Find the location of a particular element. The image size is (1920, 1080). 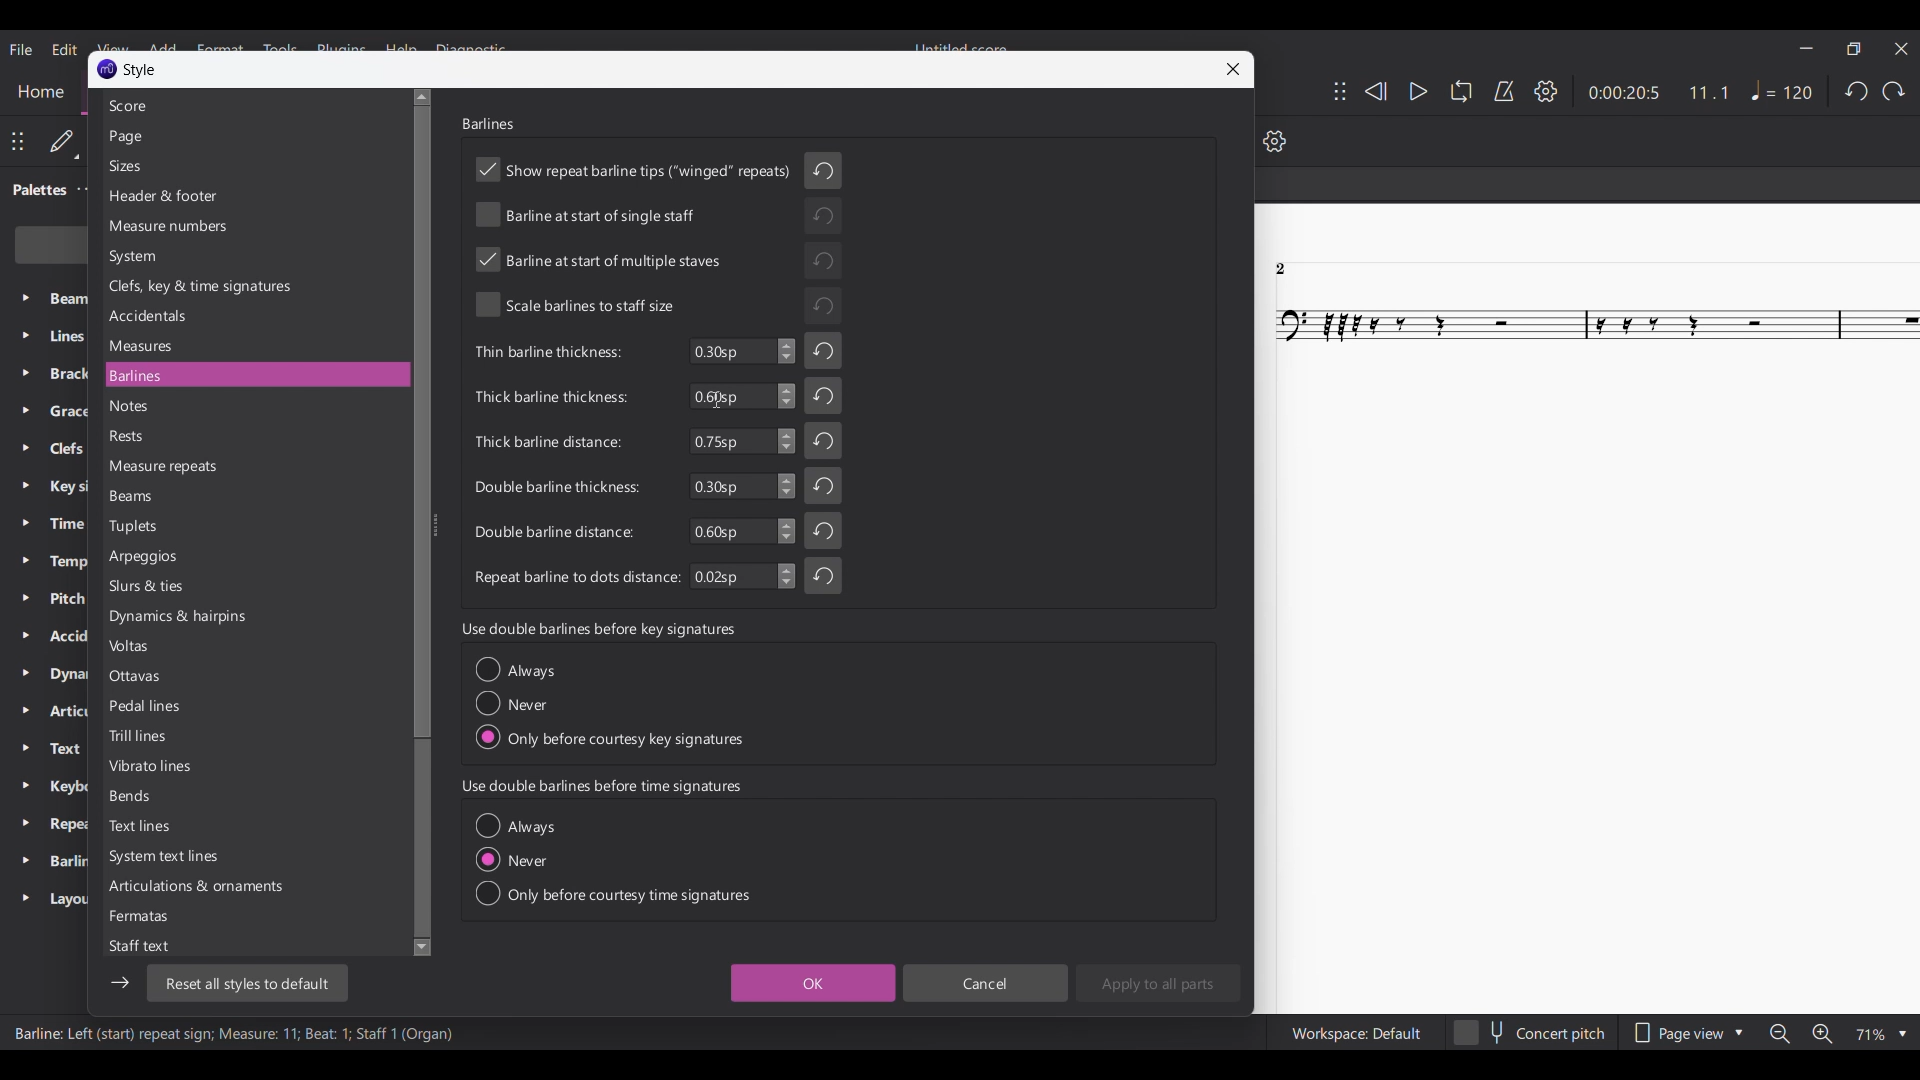

Default is located at coordinates (64, 142).